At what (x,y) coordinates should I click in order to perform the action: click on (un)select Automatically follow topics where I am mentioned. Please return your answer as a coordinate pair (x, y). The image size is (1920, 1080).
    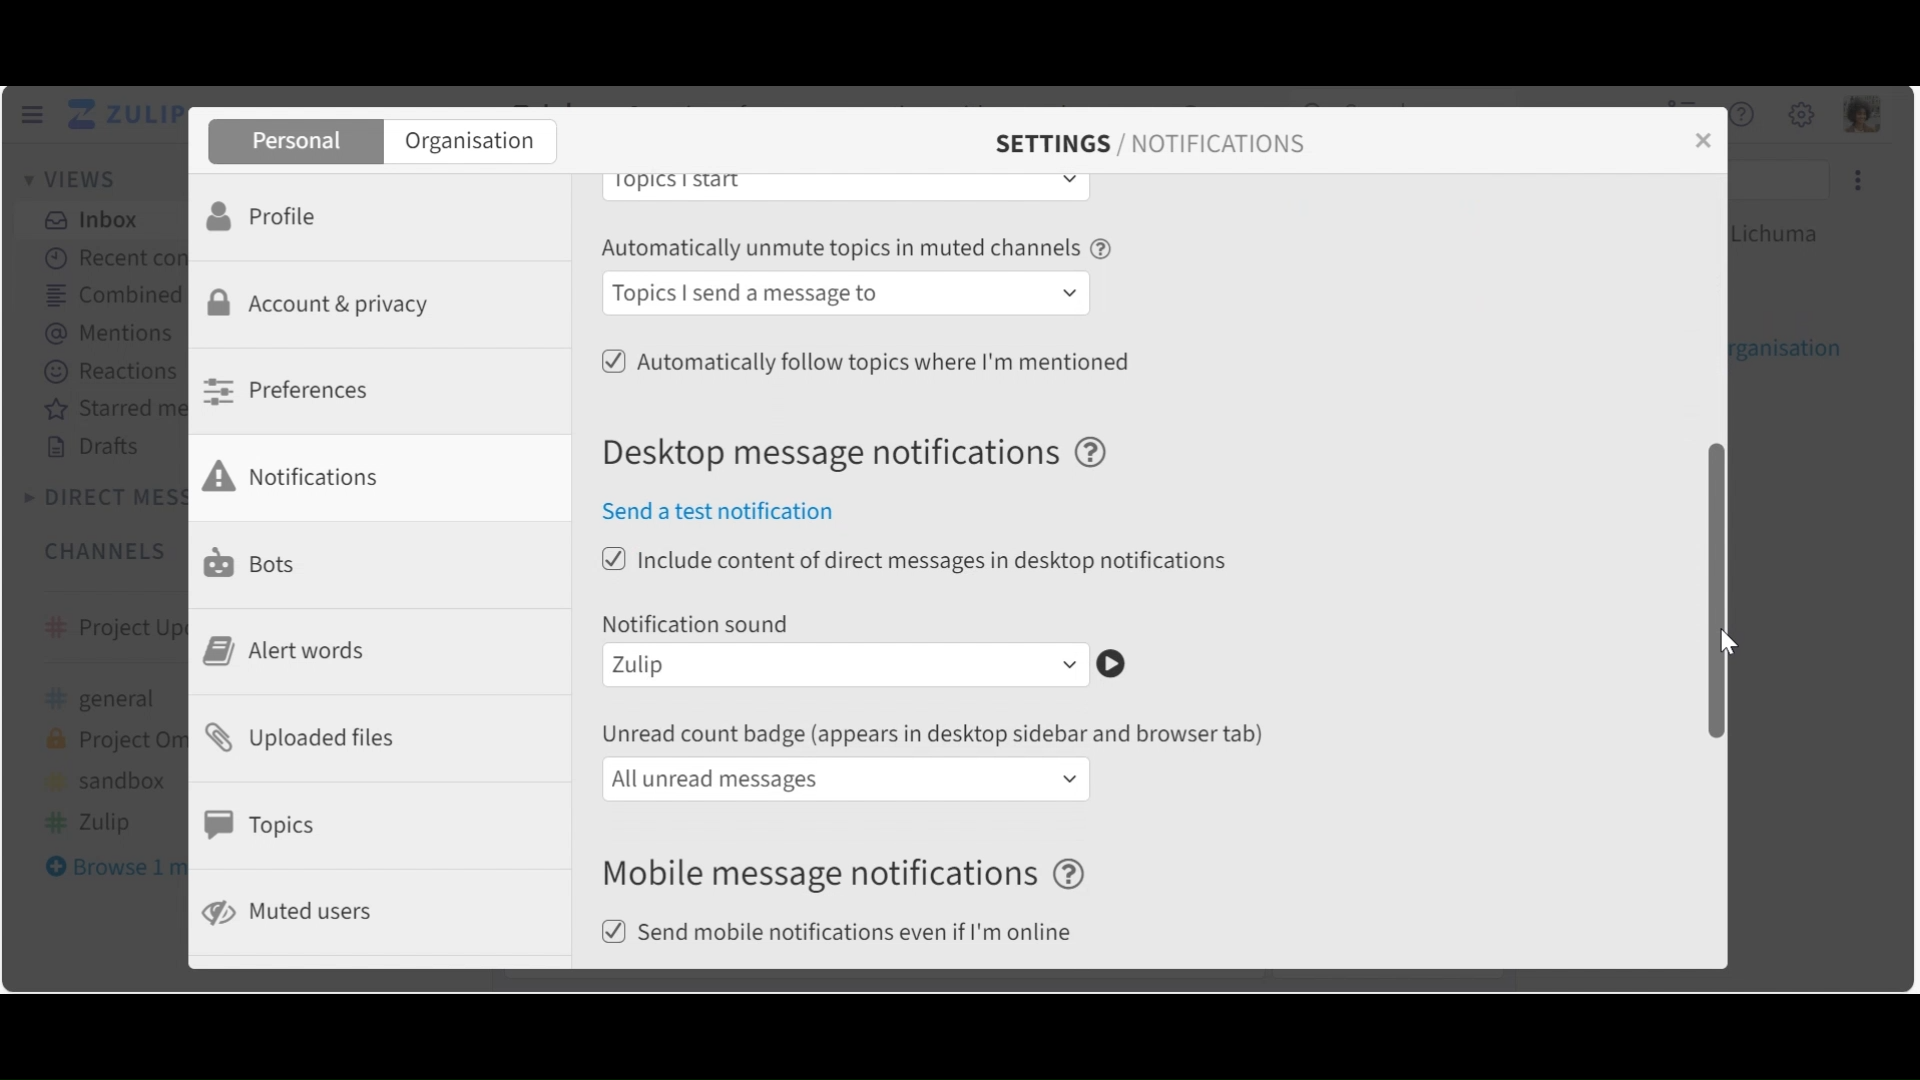
    Looking at the image, I should click on (865, 359).